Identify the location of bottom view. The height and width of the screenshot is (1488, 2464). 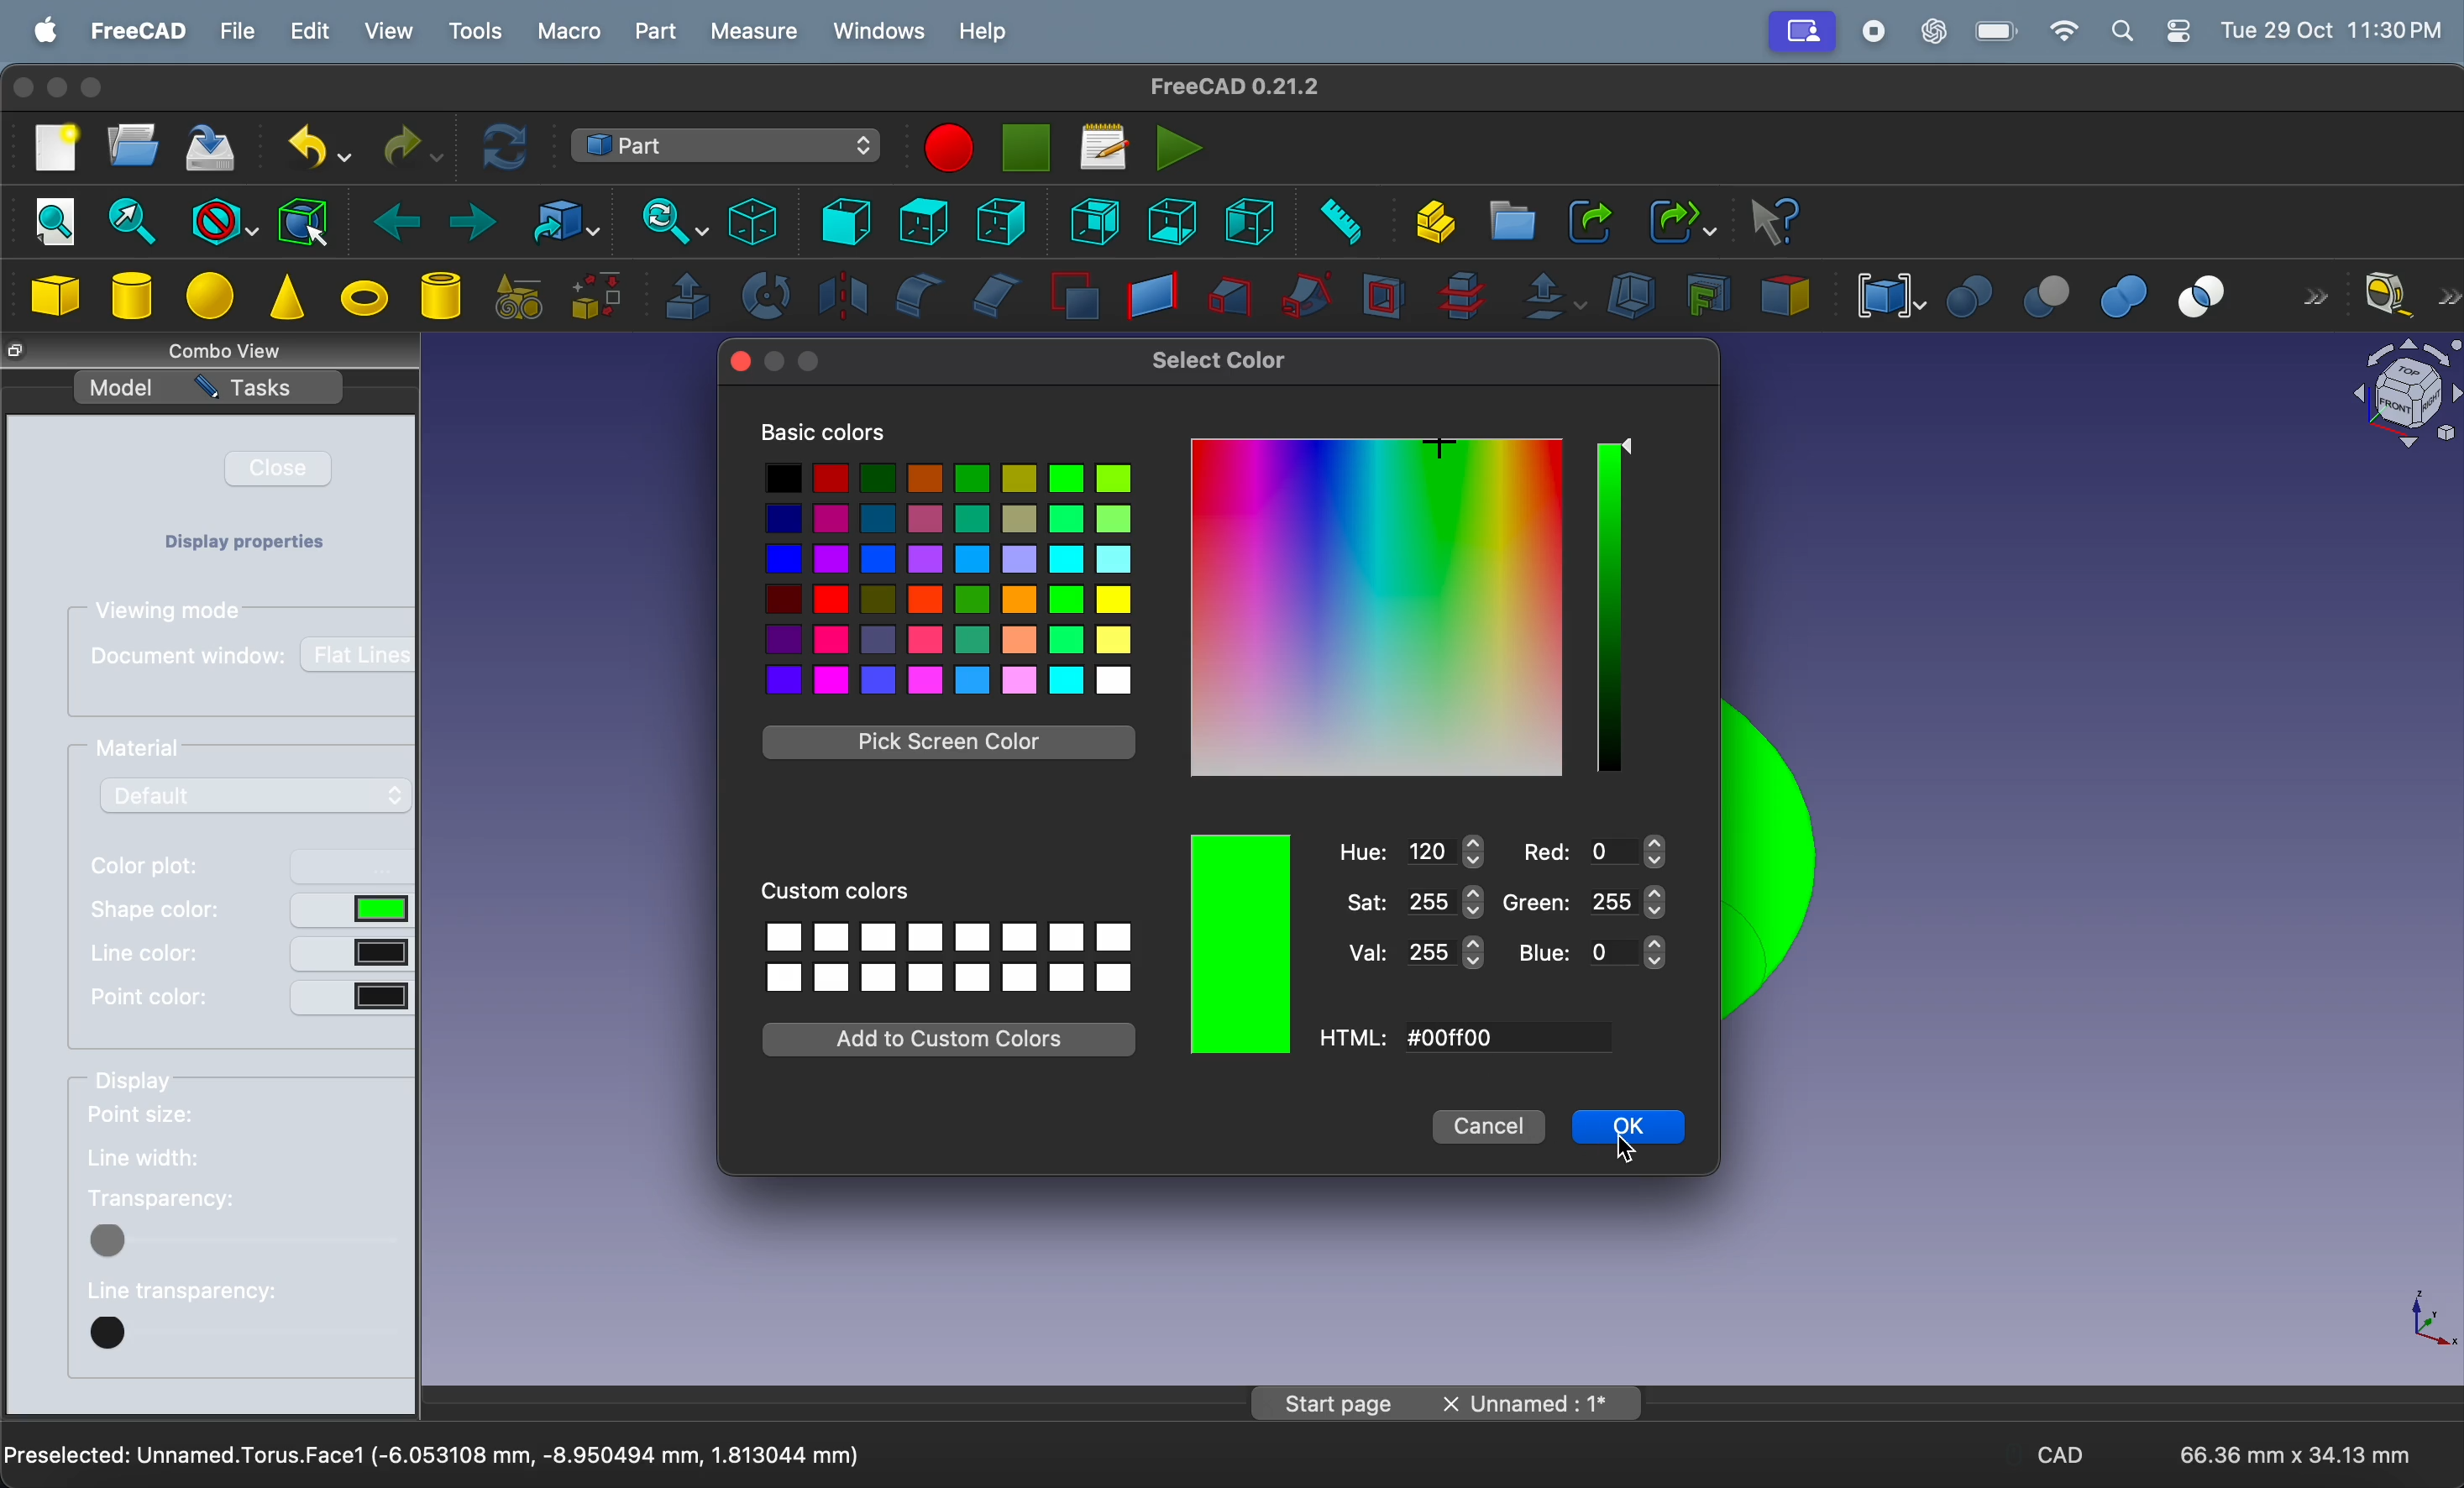
(1171, 222).